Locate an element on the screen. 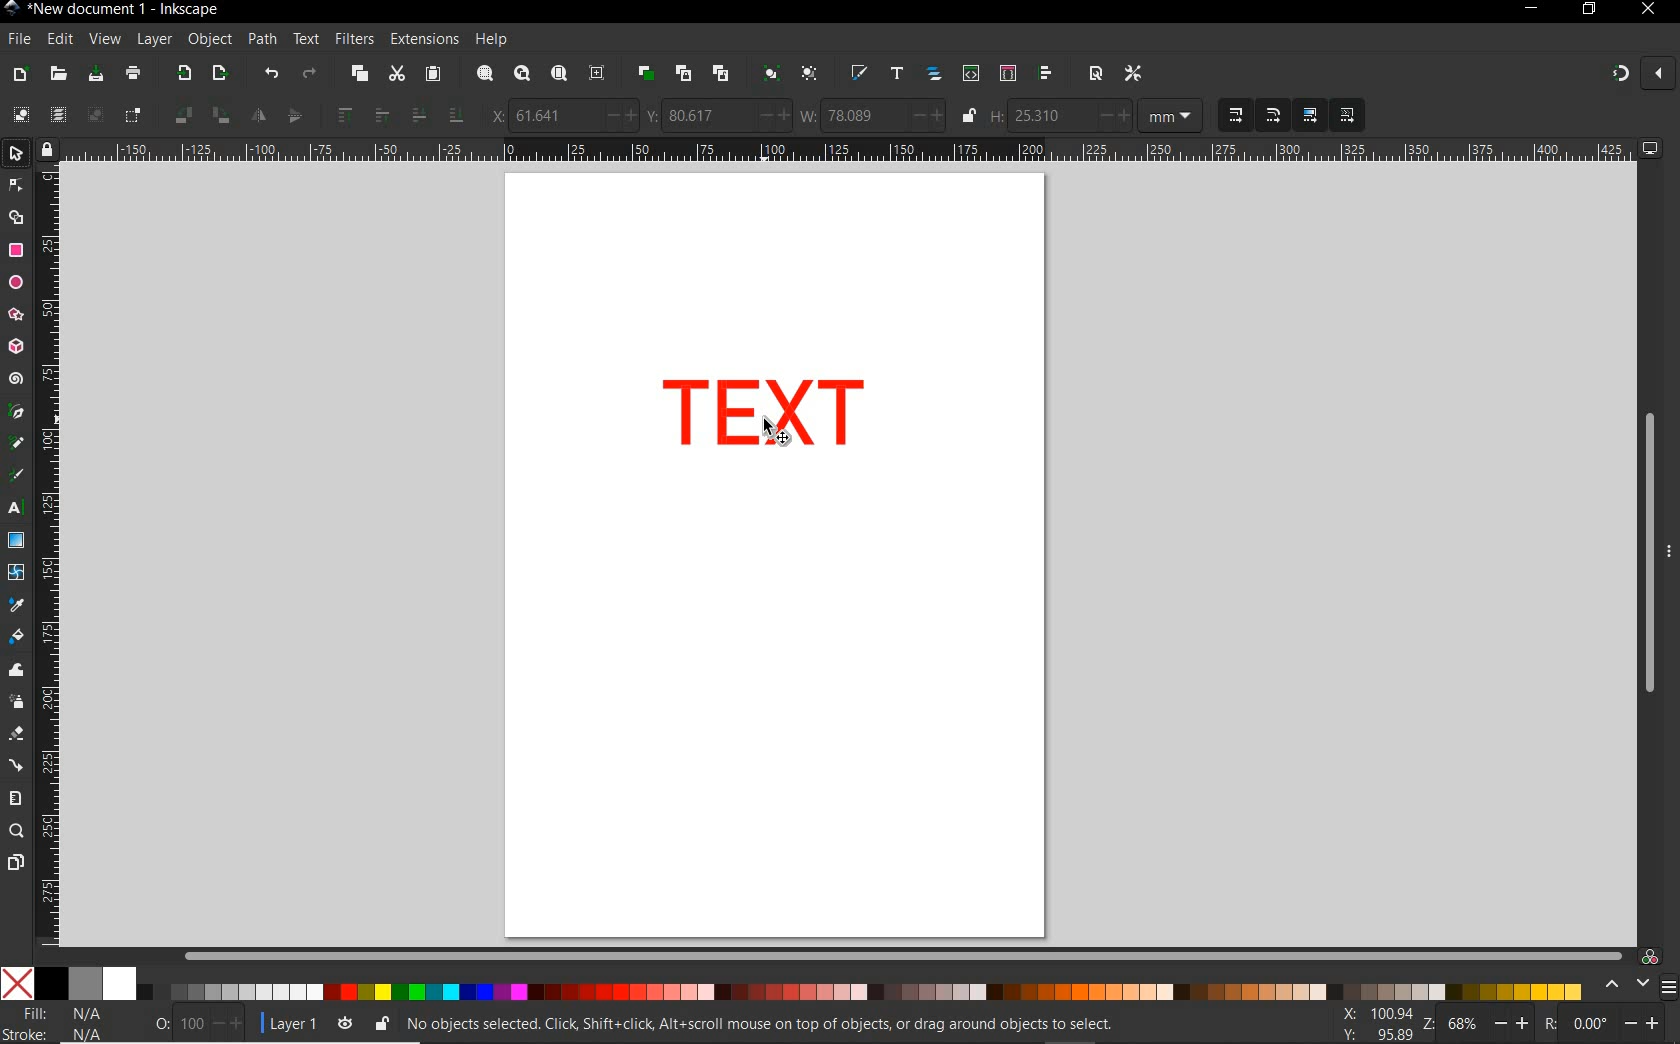 This screenshot has width=1680, height=1044. no objects selected is located at coordinates (766, 1024).